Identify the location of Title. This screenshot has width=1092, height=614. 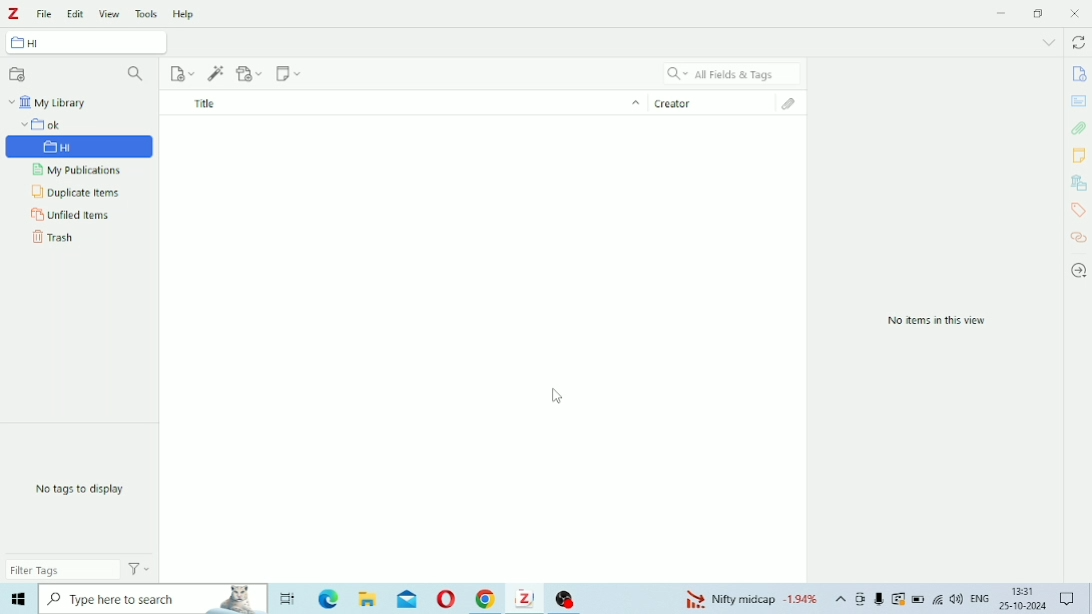
(403, 102).